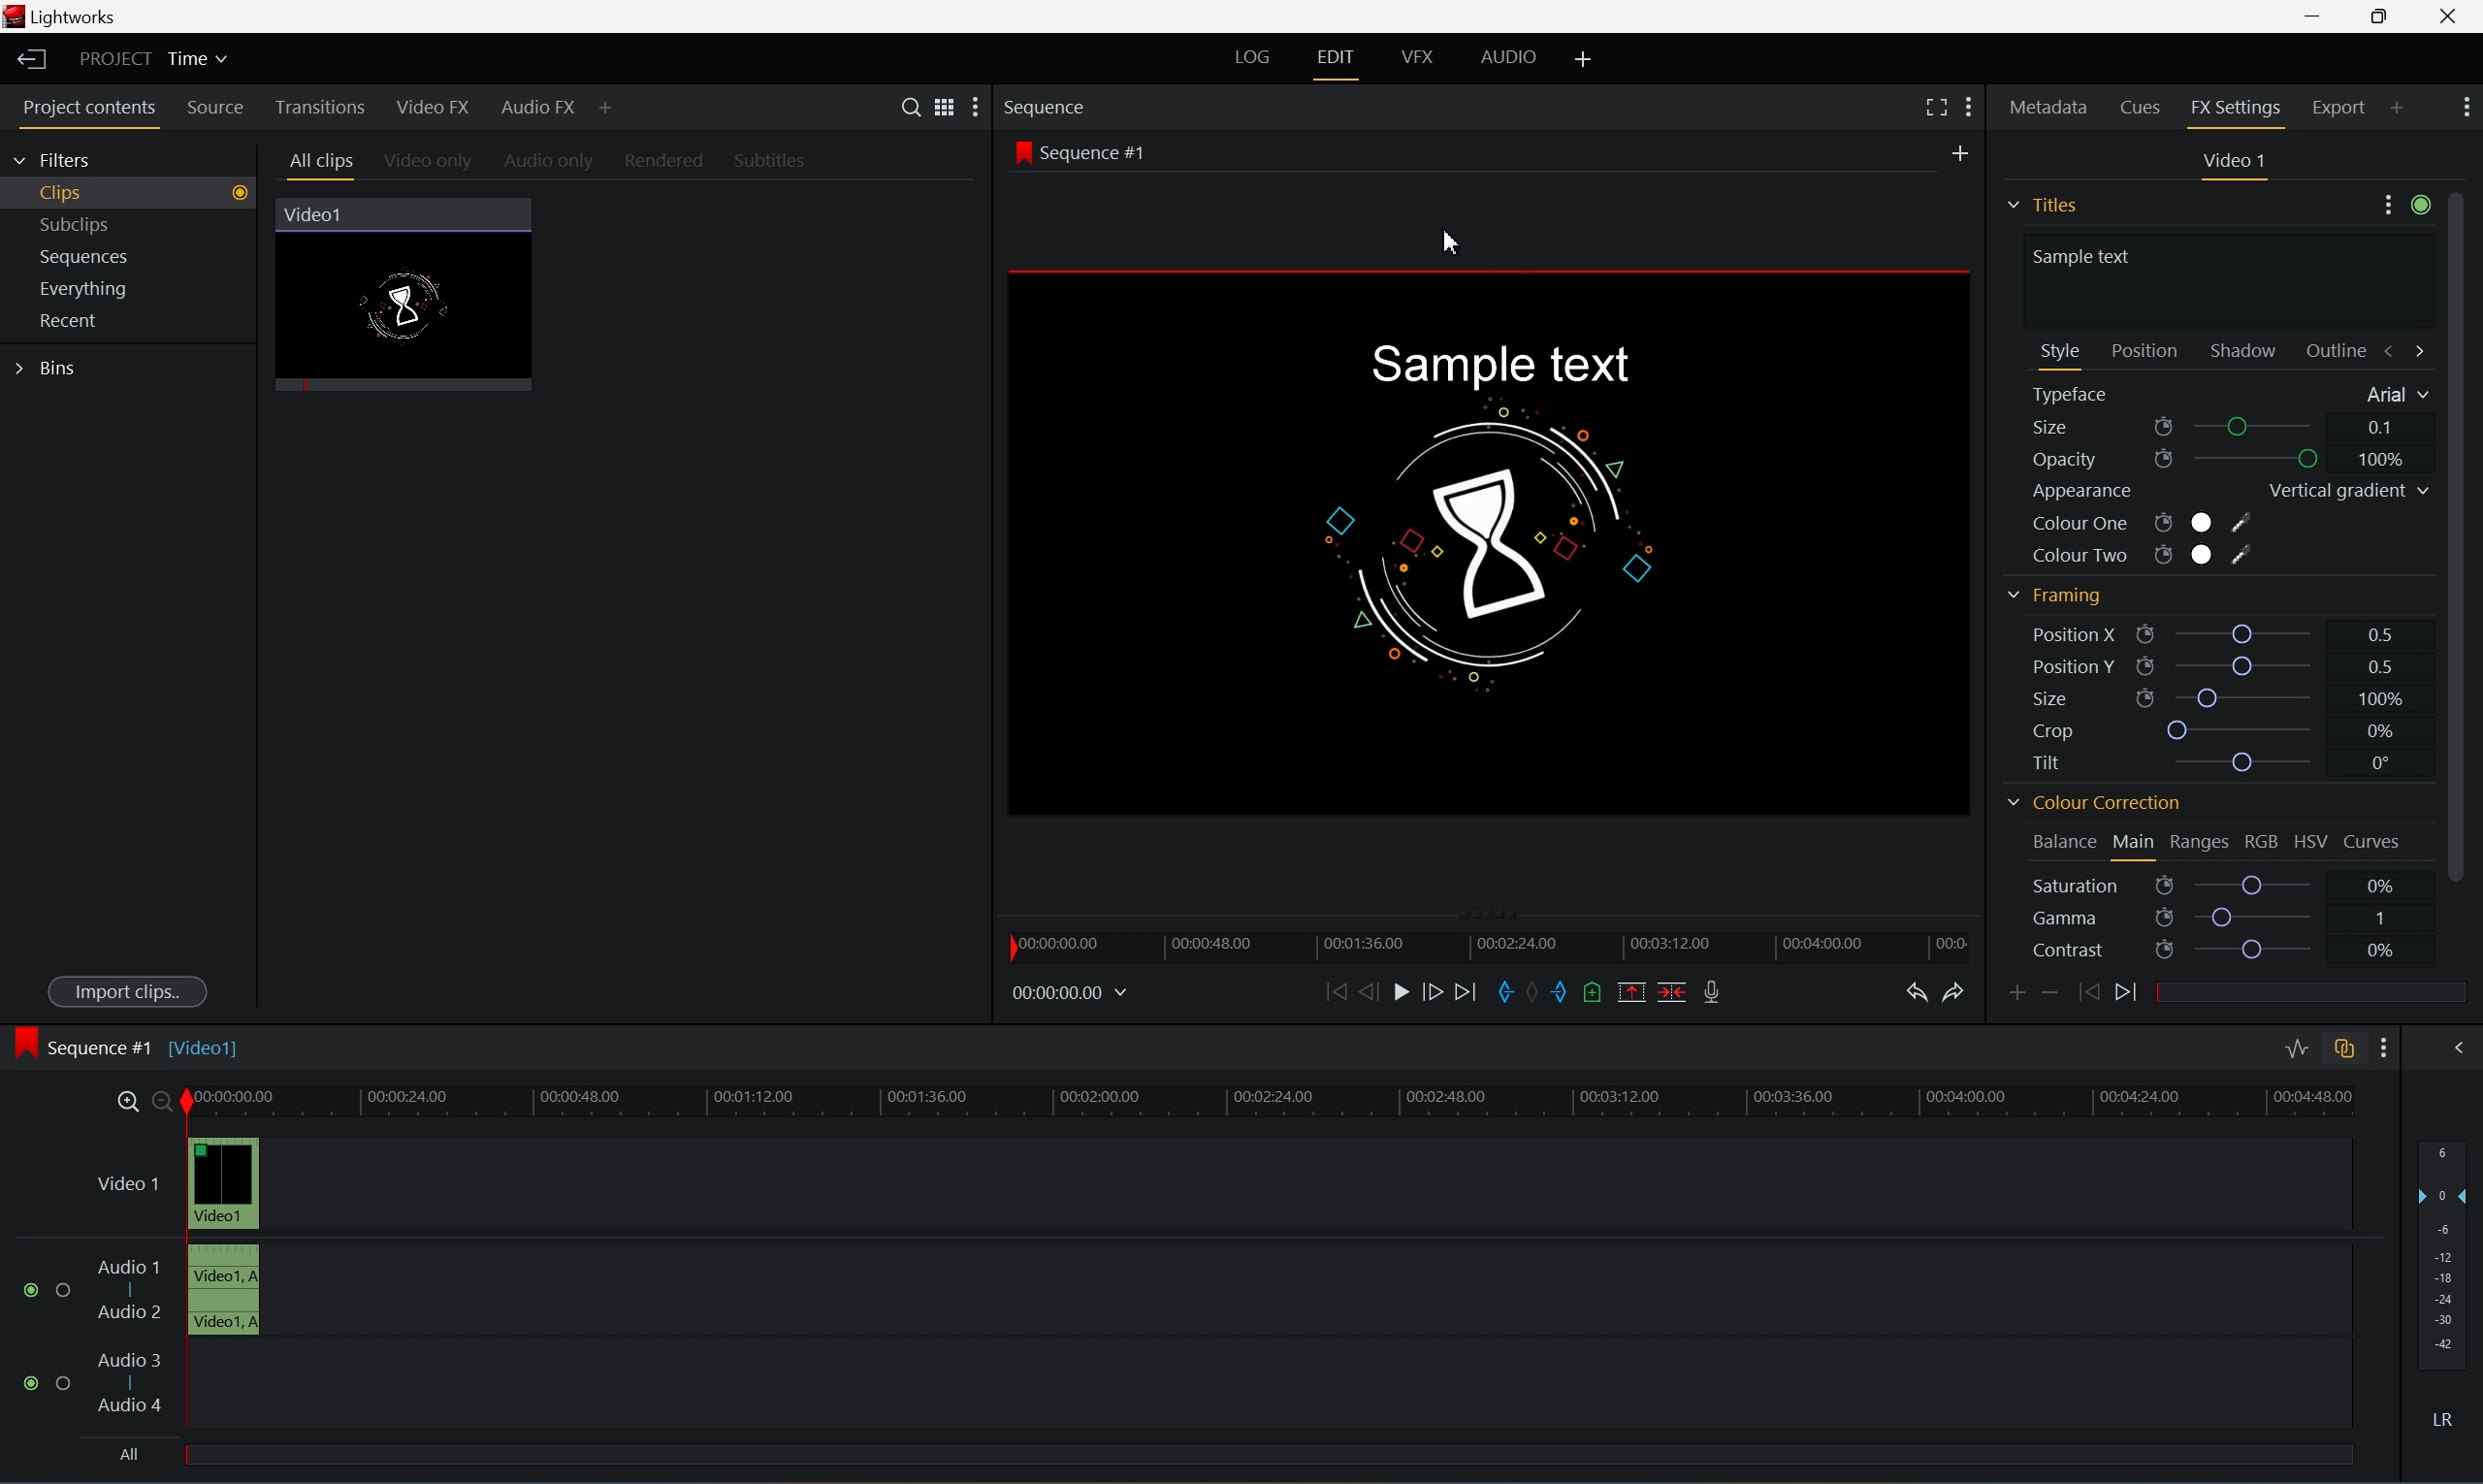 The width and height of the screenshot is (2483, 1484). I want to click on audio, so click(1518, 57).